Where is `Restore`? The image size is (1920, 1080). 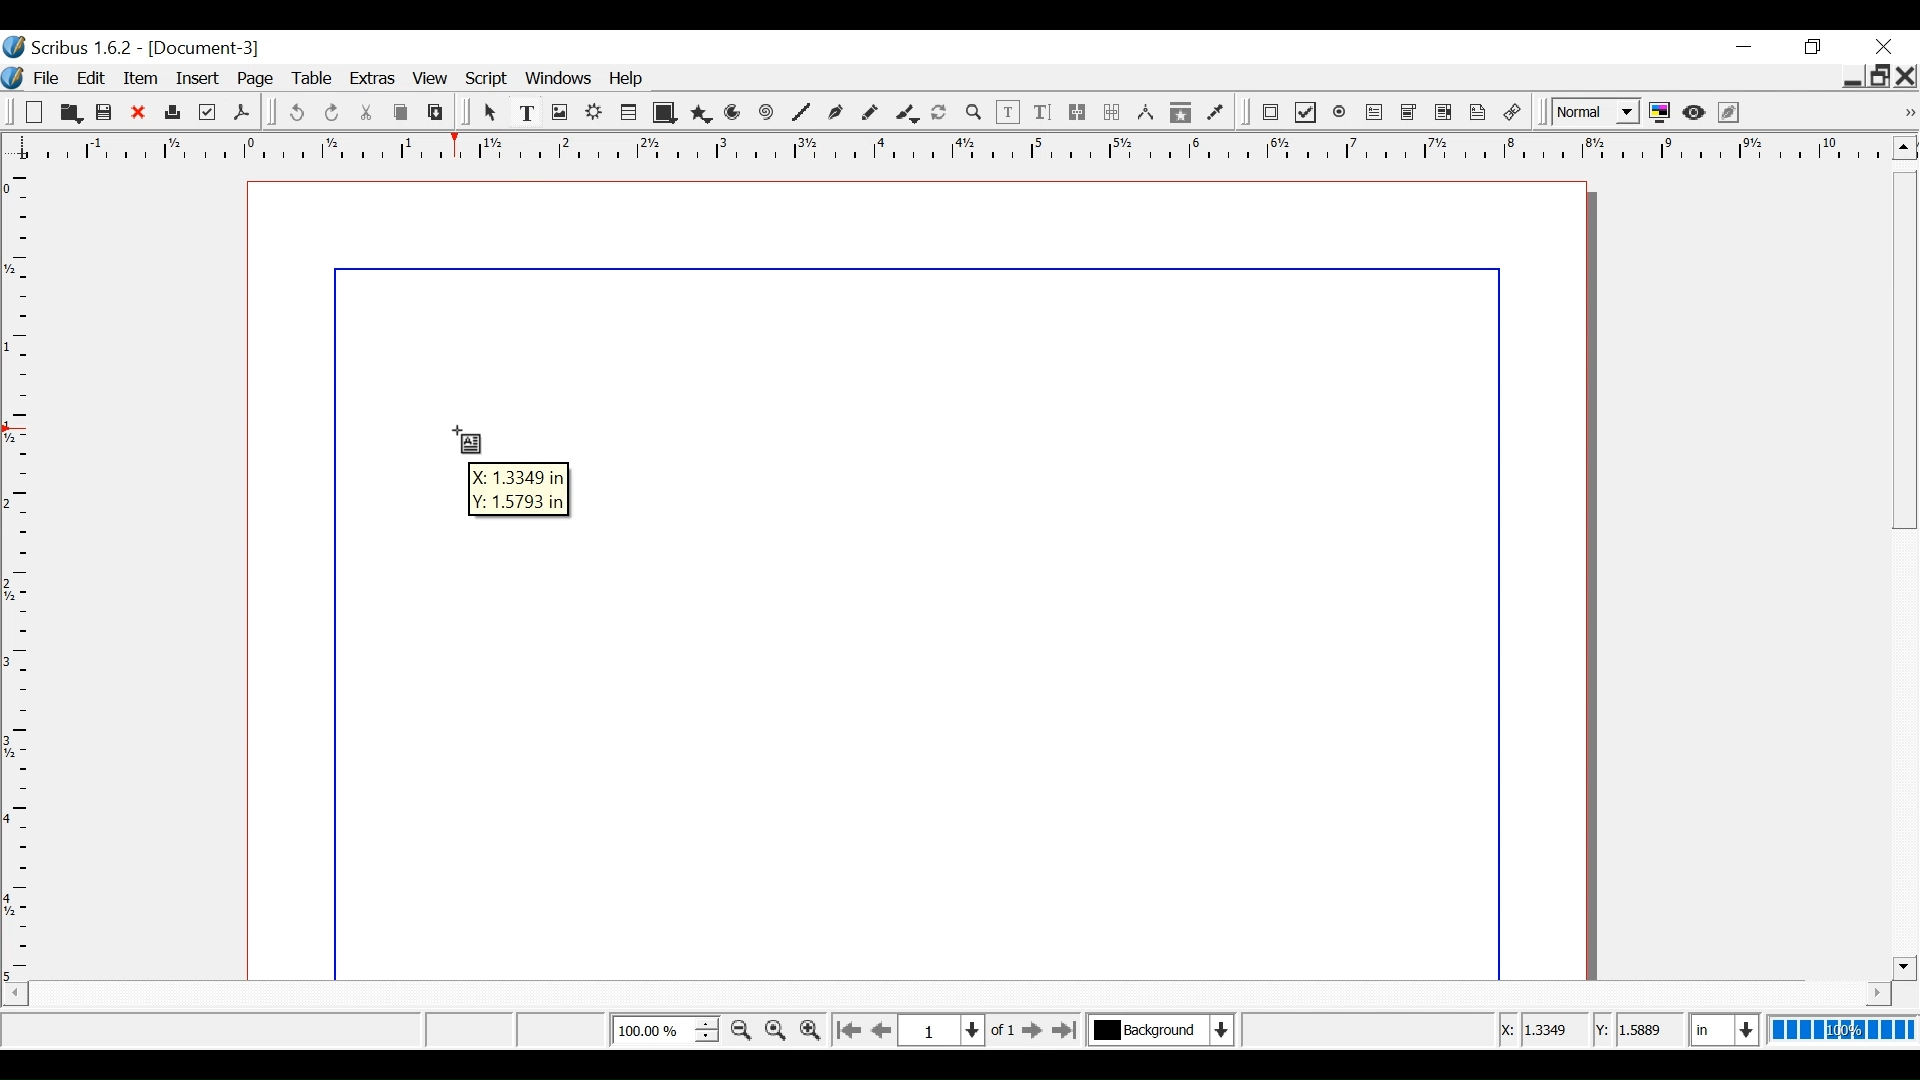 Restore is located at coordinates (1814, 48).